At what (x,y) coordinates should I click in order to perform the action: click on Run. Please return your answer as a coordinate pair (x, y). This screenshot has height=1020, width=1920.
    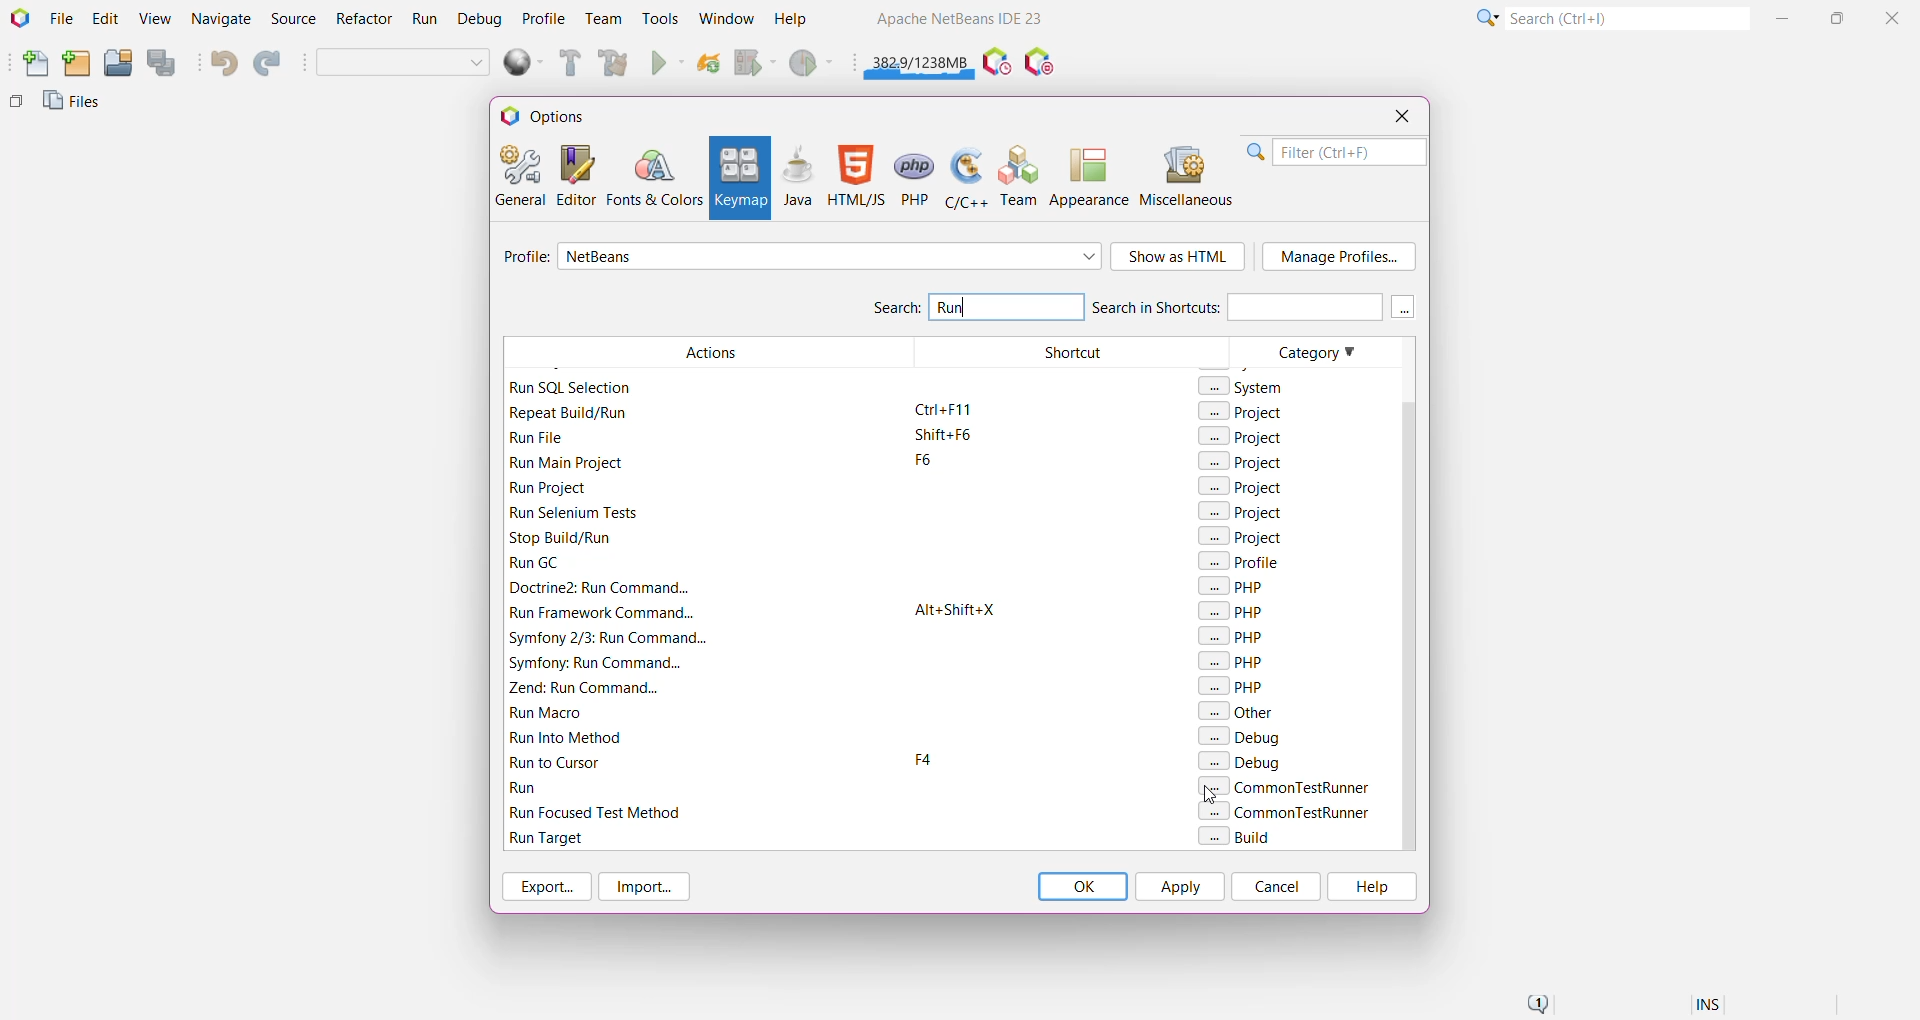
    Looking at the image, I should click on (425, 22).